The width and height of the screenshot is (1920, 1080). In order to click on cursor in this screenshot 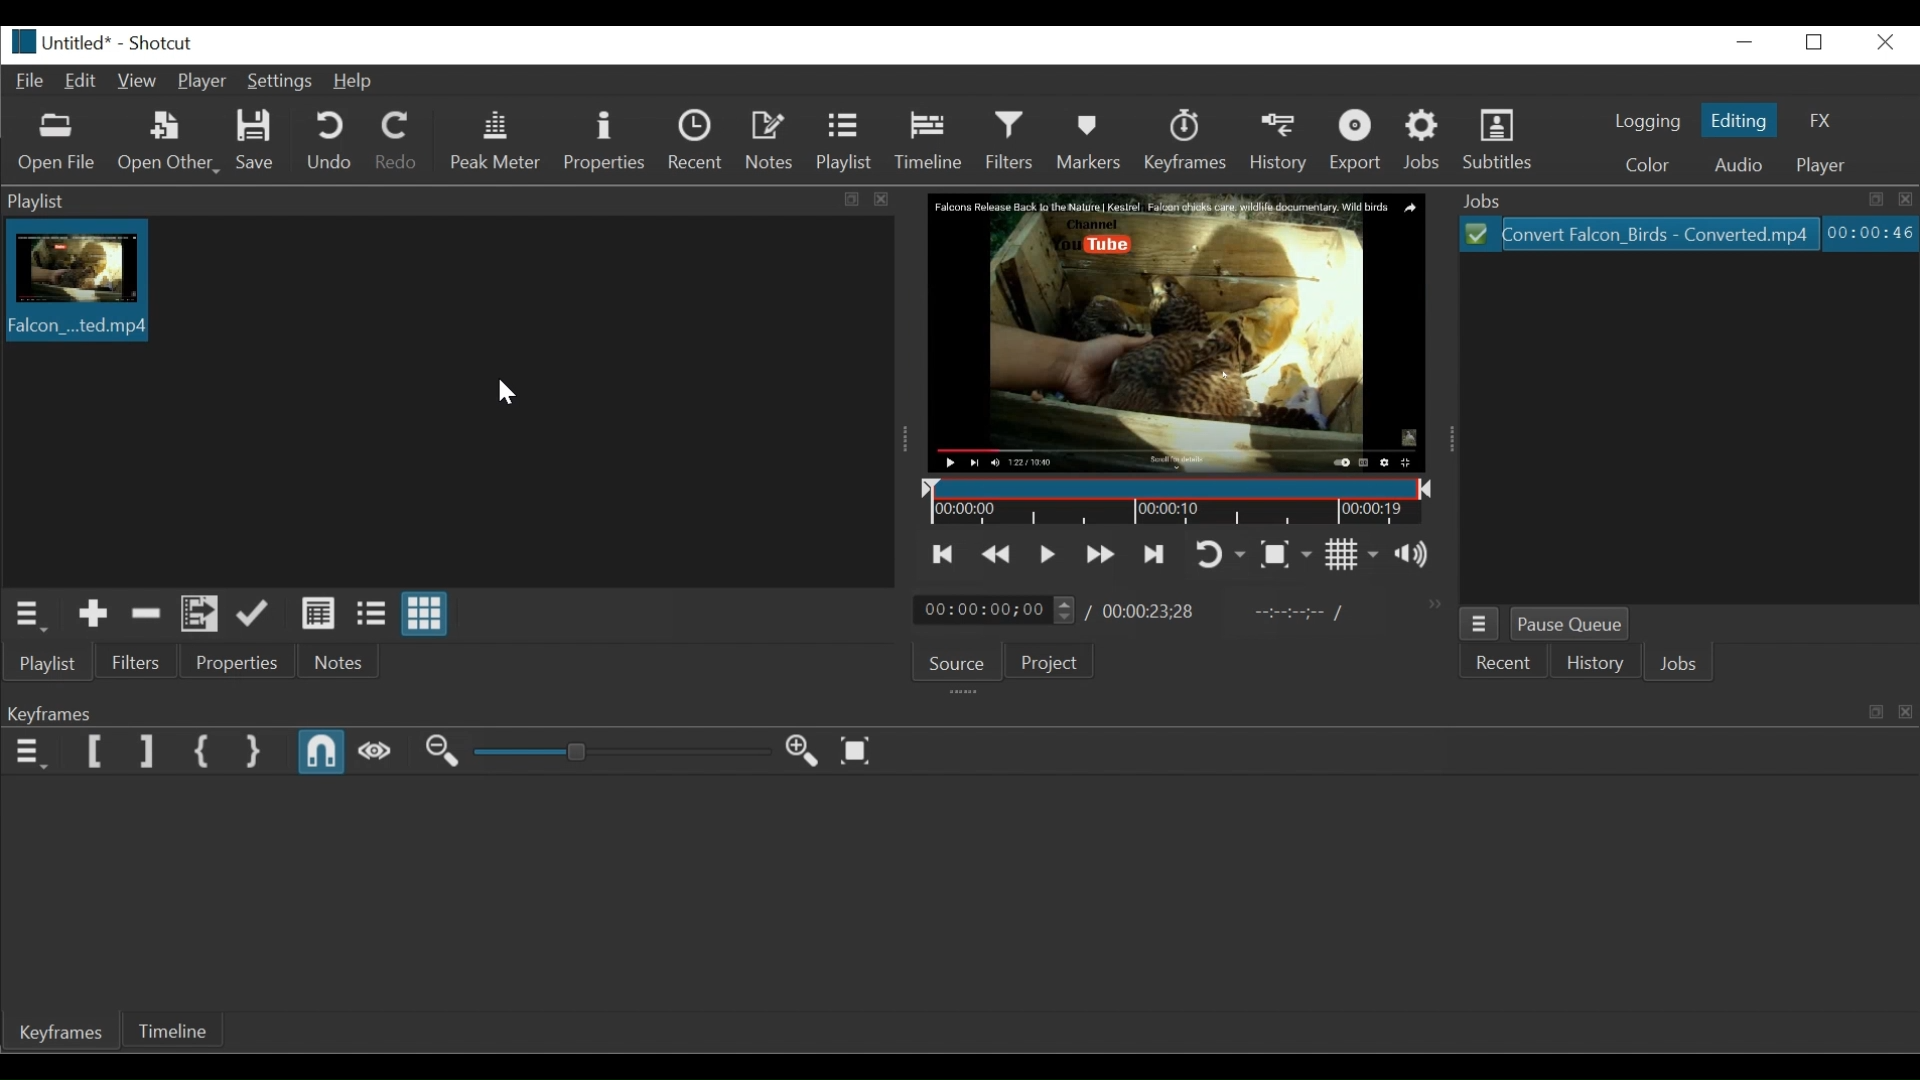, I will do `click(510, 391)`.